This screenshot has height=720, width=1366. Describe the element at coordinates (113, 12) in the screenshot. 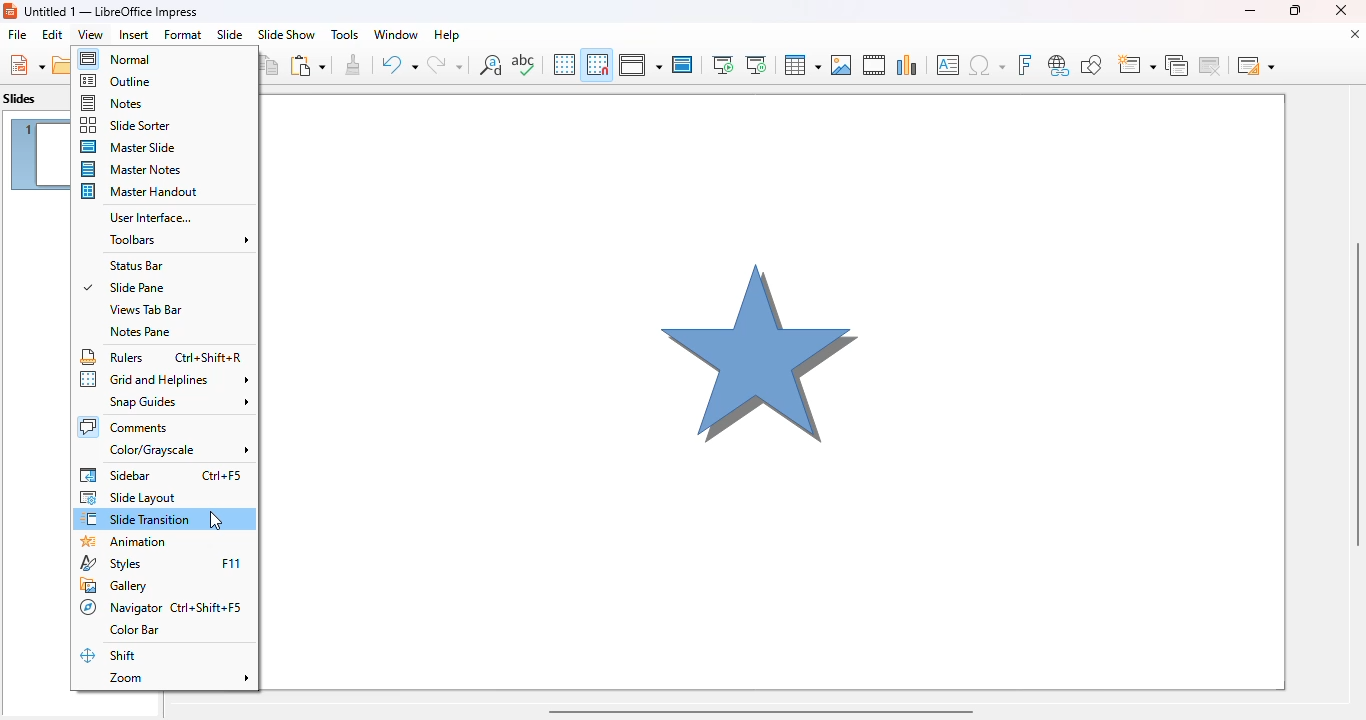

I see `Untitled 1 — LibreOffice Impress` at that location.